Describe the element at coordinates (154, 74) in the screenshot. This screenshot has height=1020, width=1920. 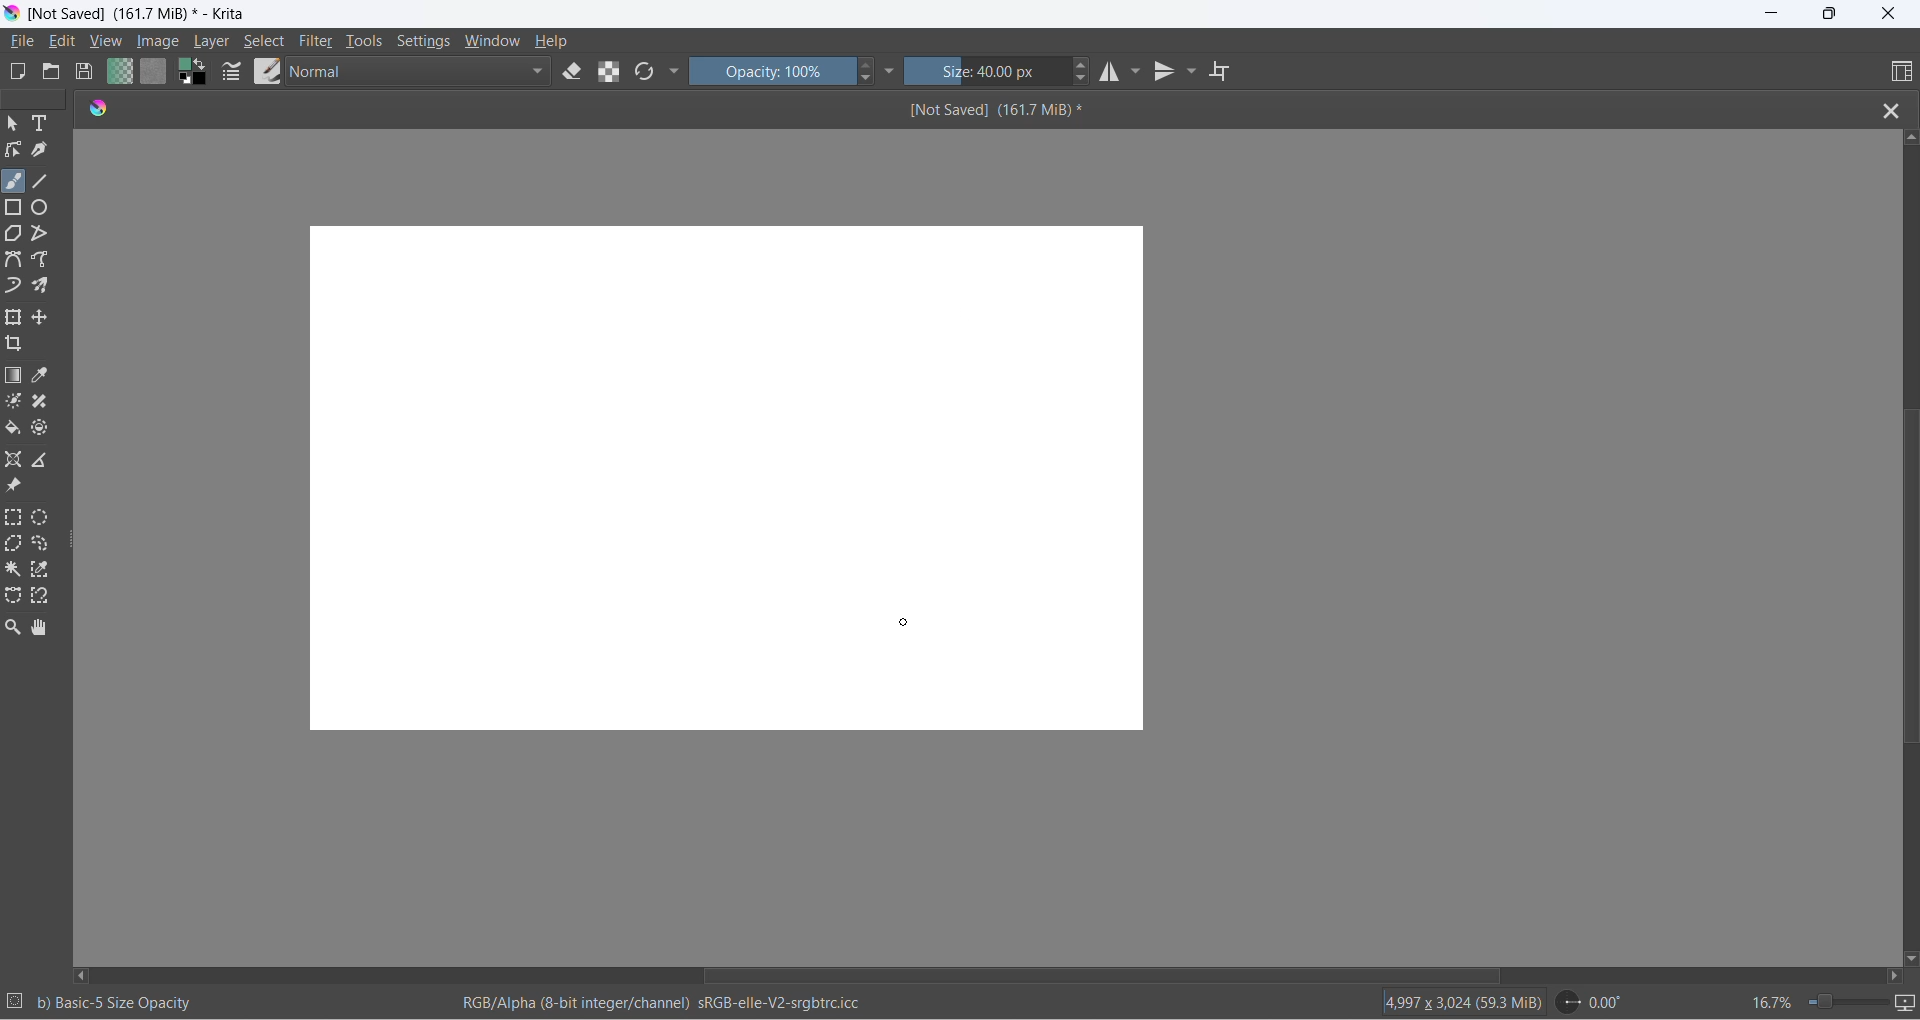
I see `fill patterns` at that location.